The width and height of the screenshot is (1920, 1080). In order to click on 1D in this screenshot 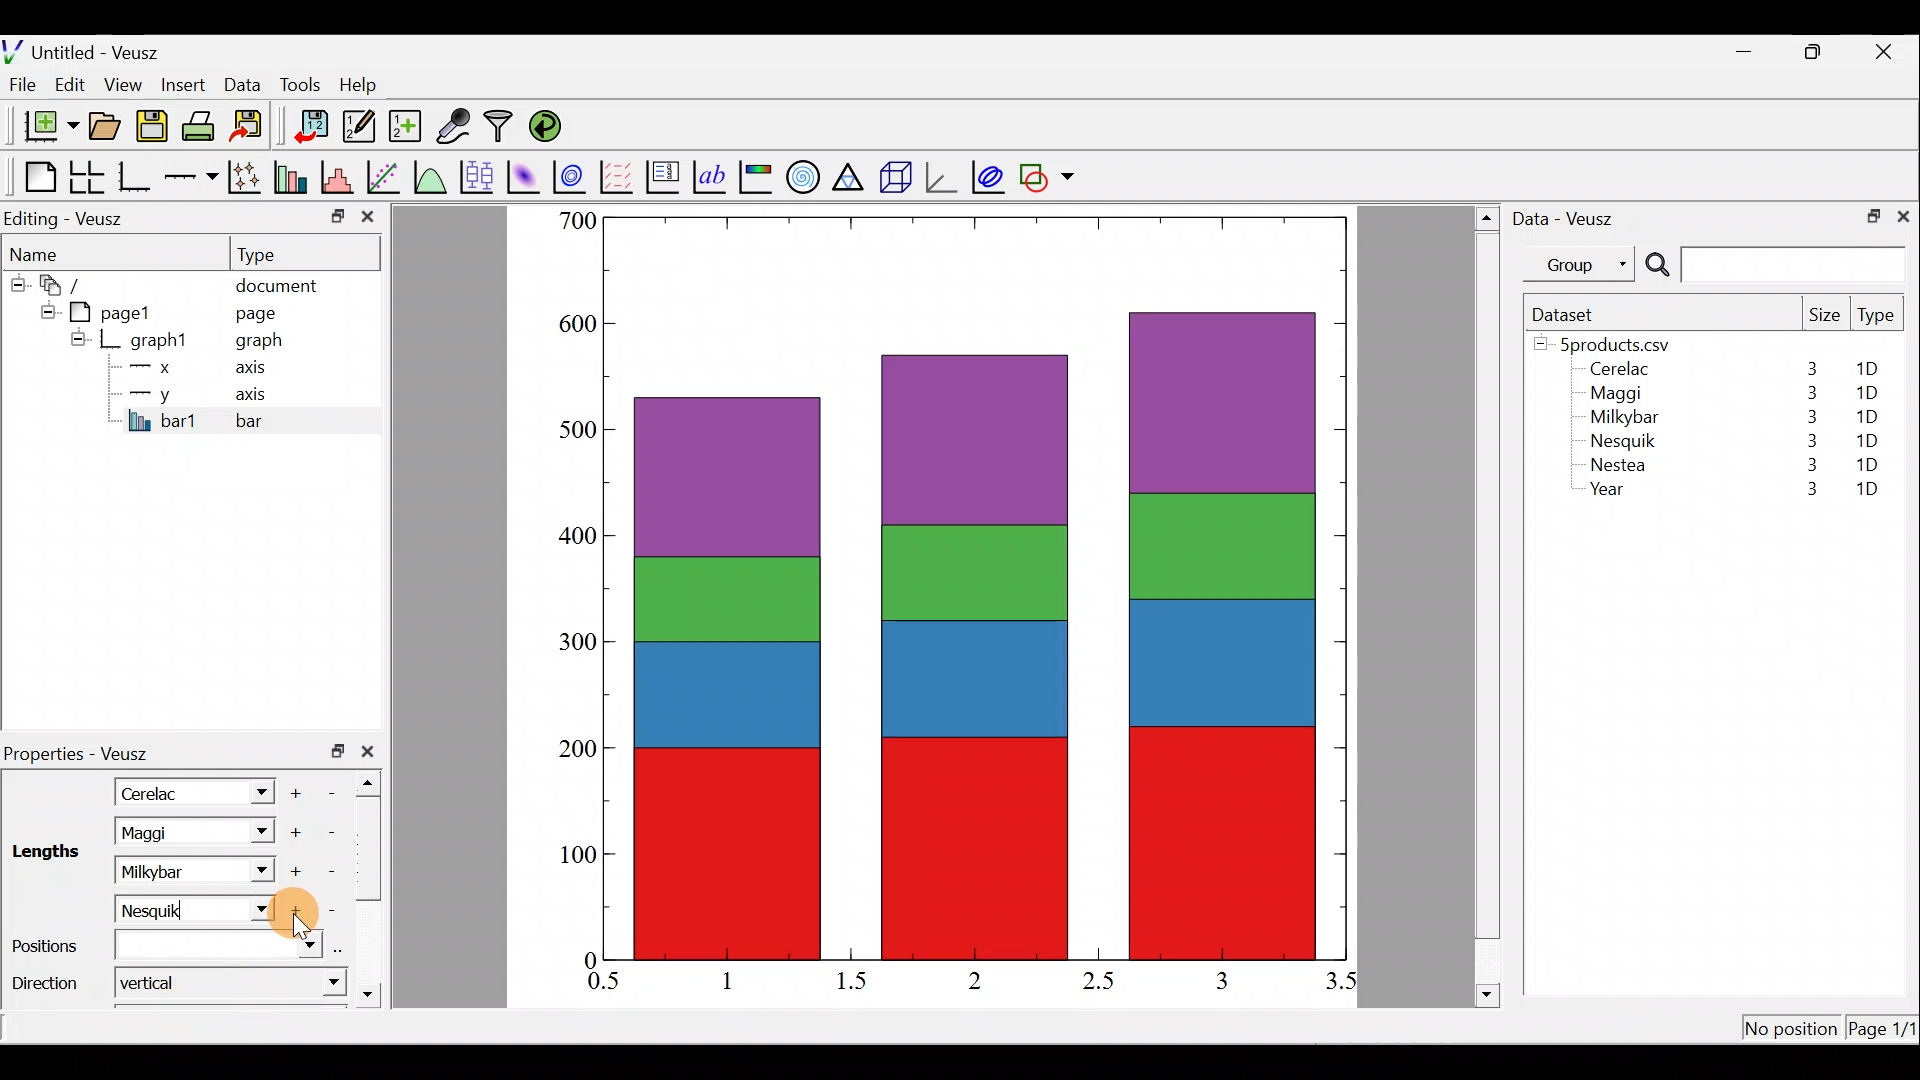, I will do `click(1870, 437)`.